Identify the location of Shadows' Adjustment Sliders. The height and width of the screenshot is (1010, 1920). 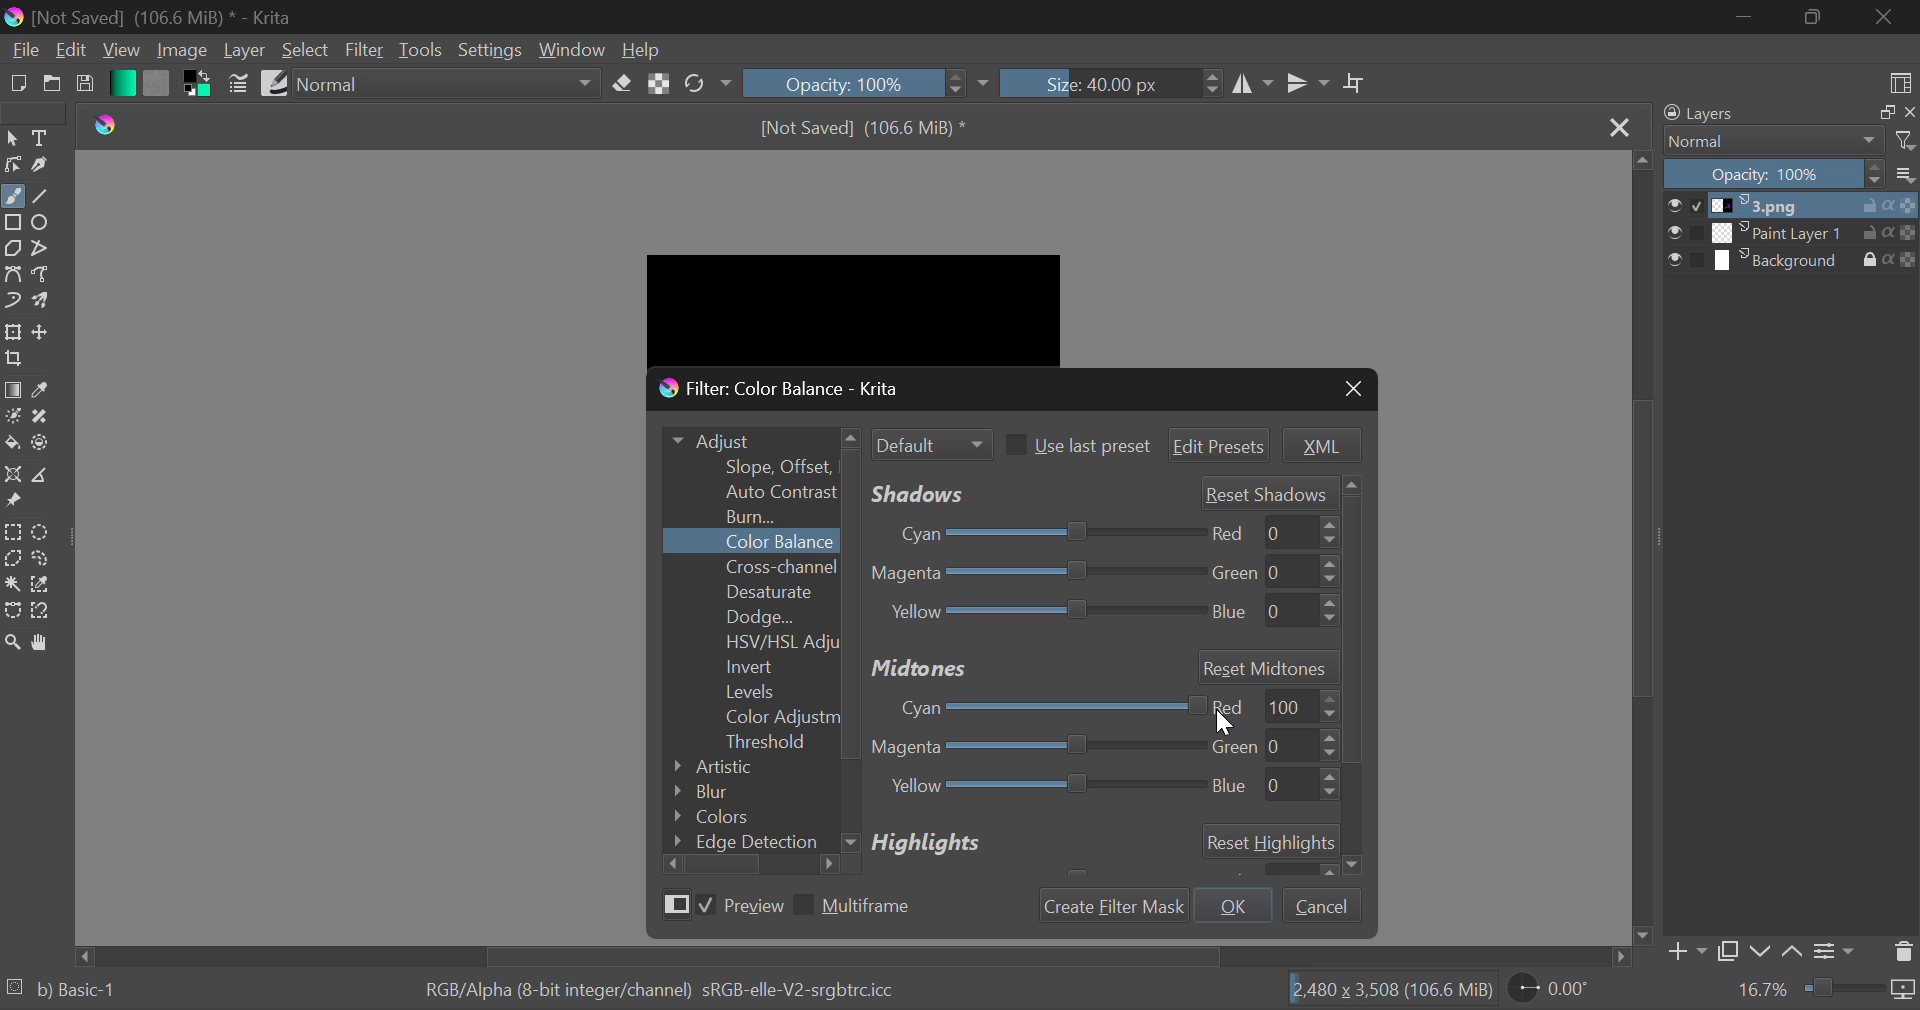
(1096, 493).